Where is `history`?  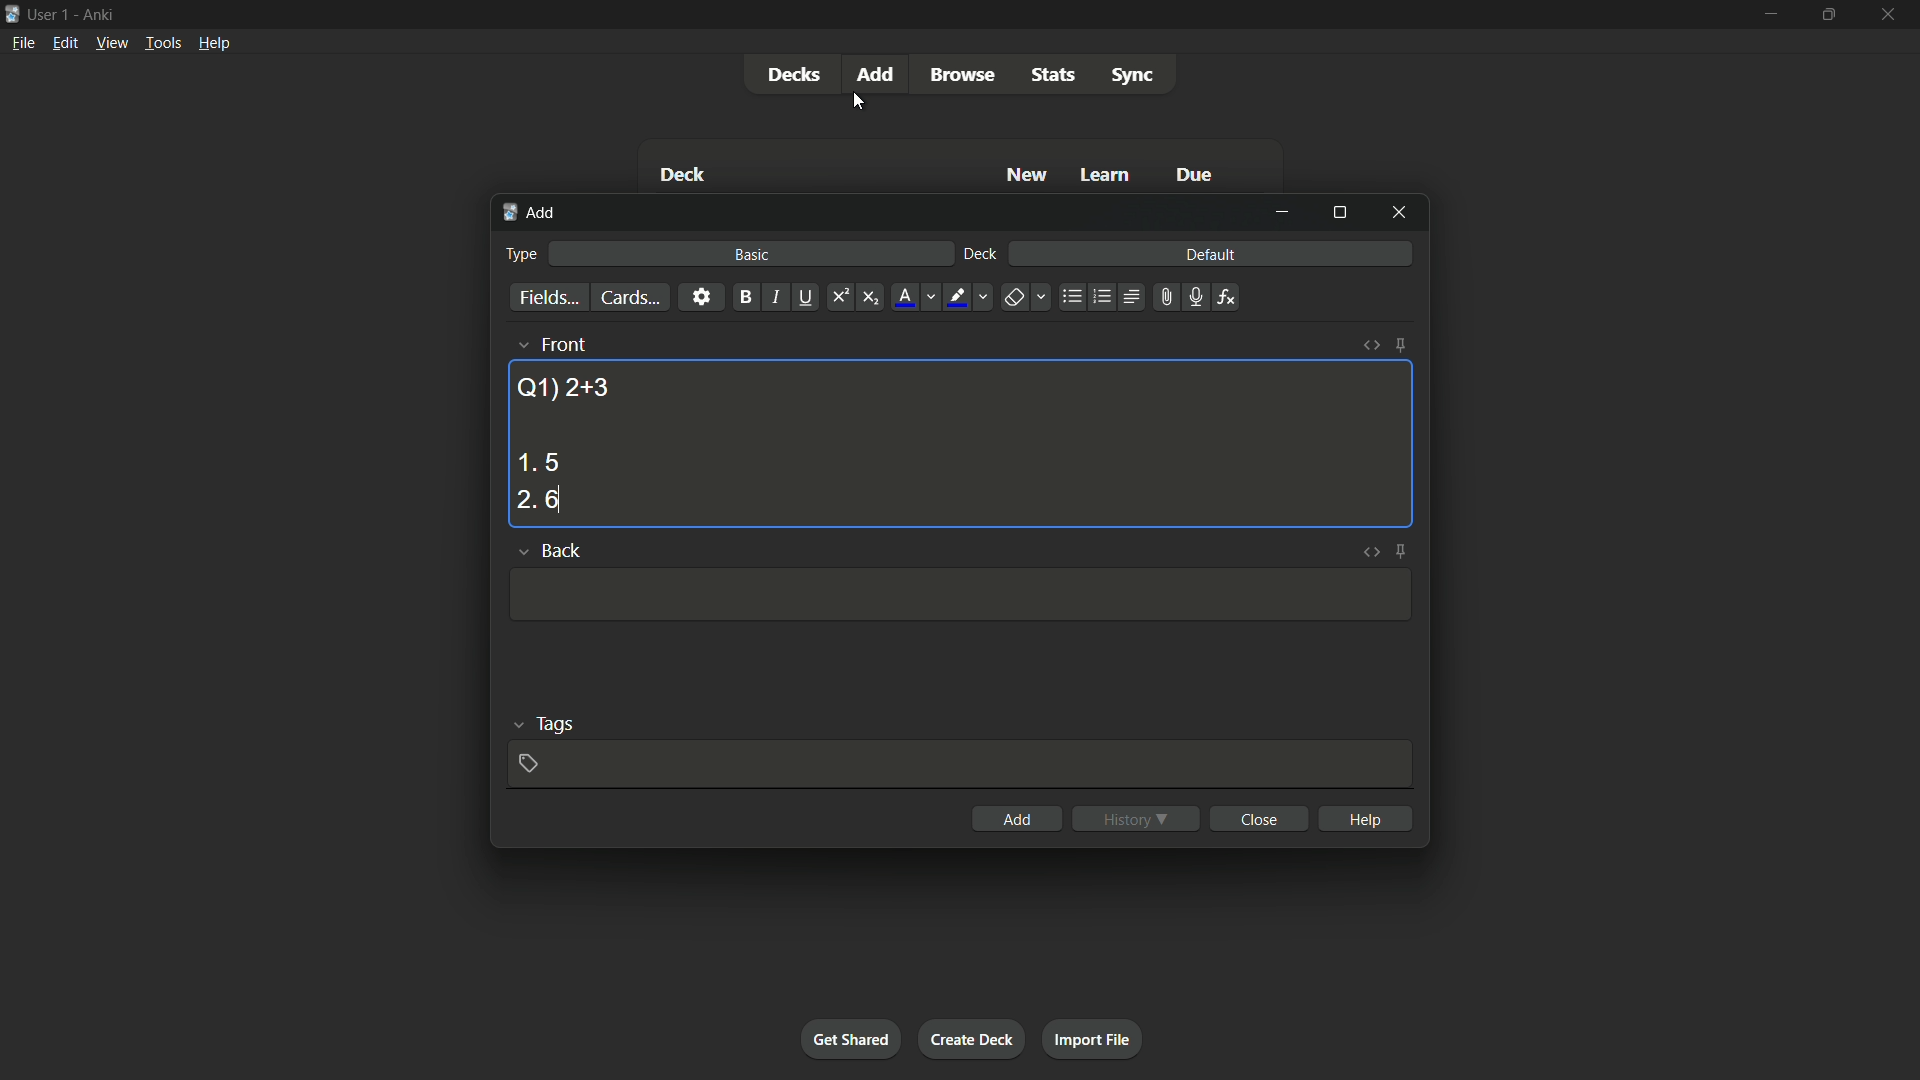
history is located at coordinates (1136, 819).